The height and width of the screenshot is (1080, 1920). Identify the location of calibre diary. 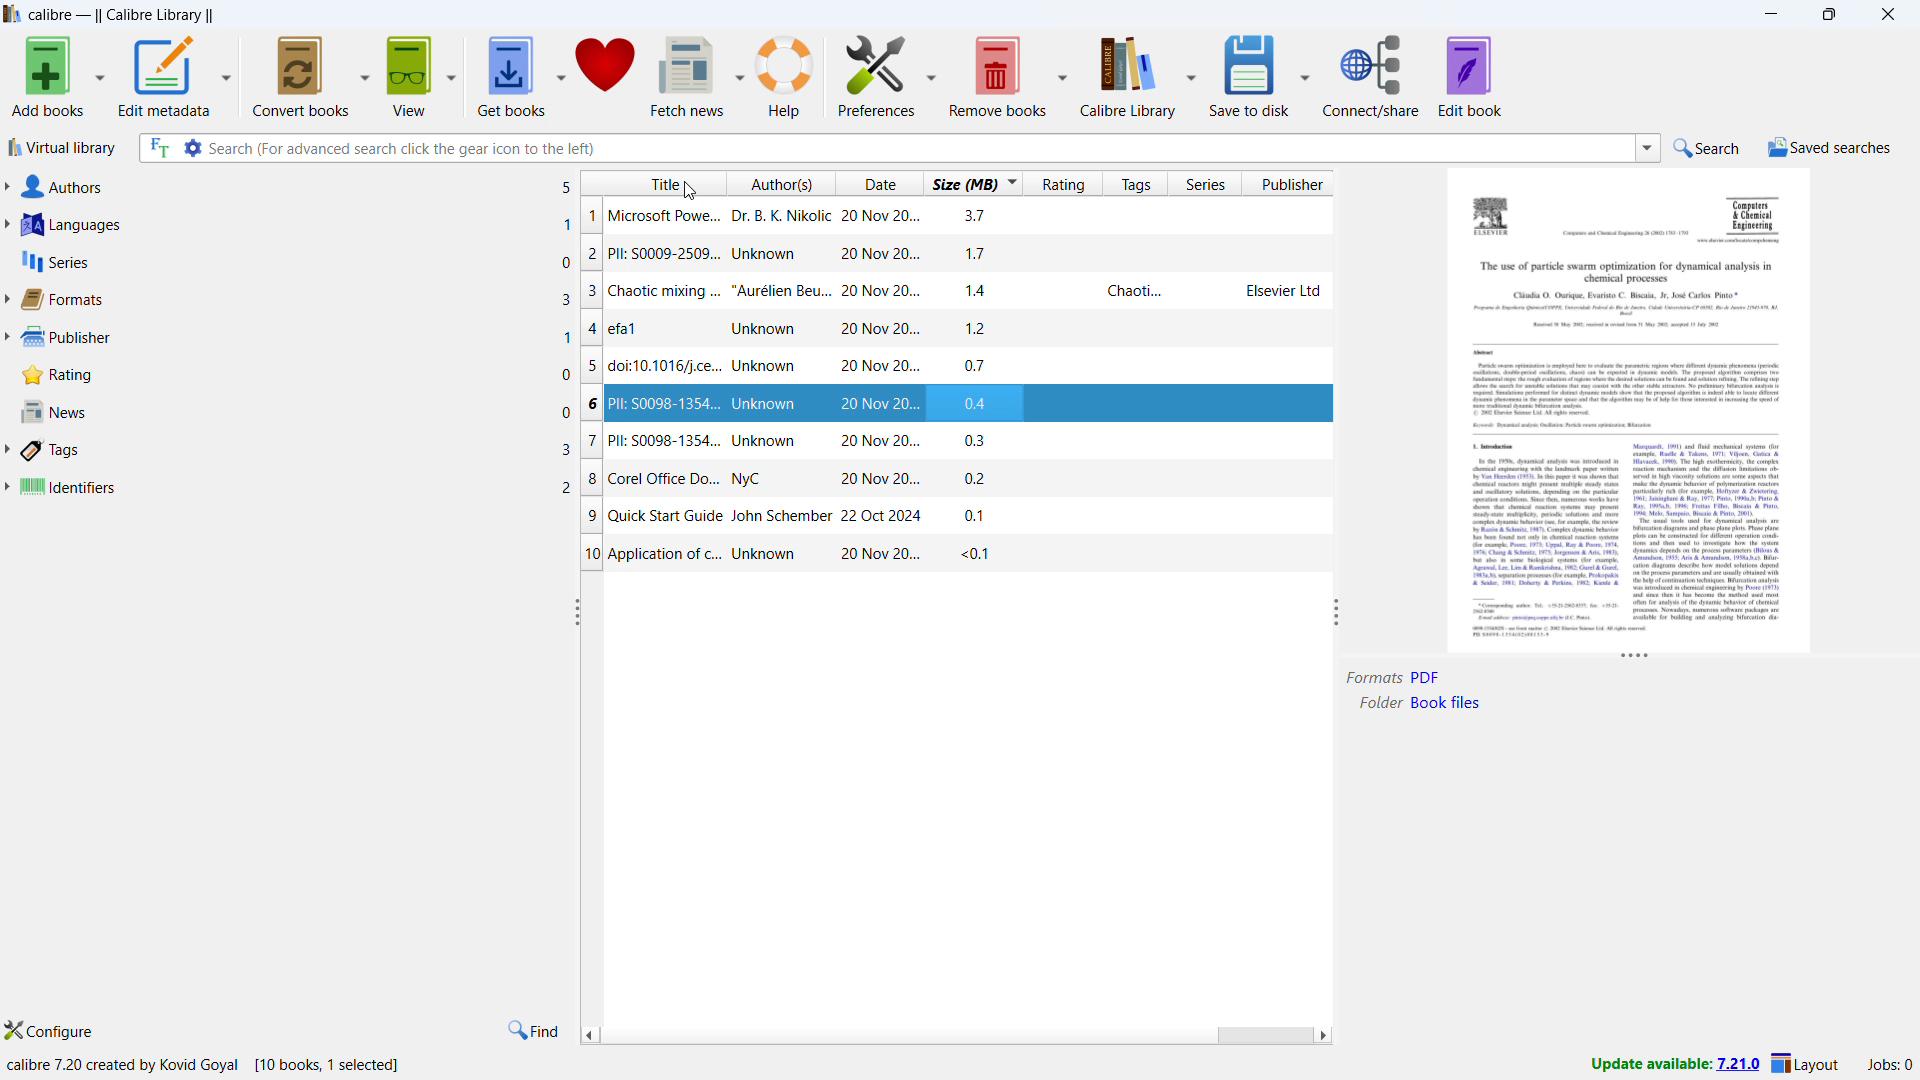
(1127, 74).